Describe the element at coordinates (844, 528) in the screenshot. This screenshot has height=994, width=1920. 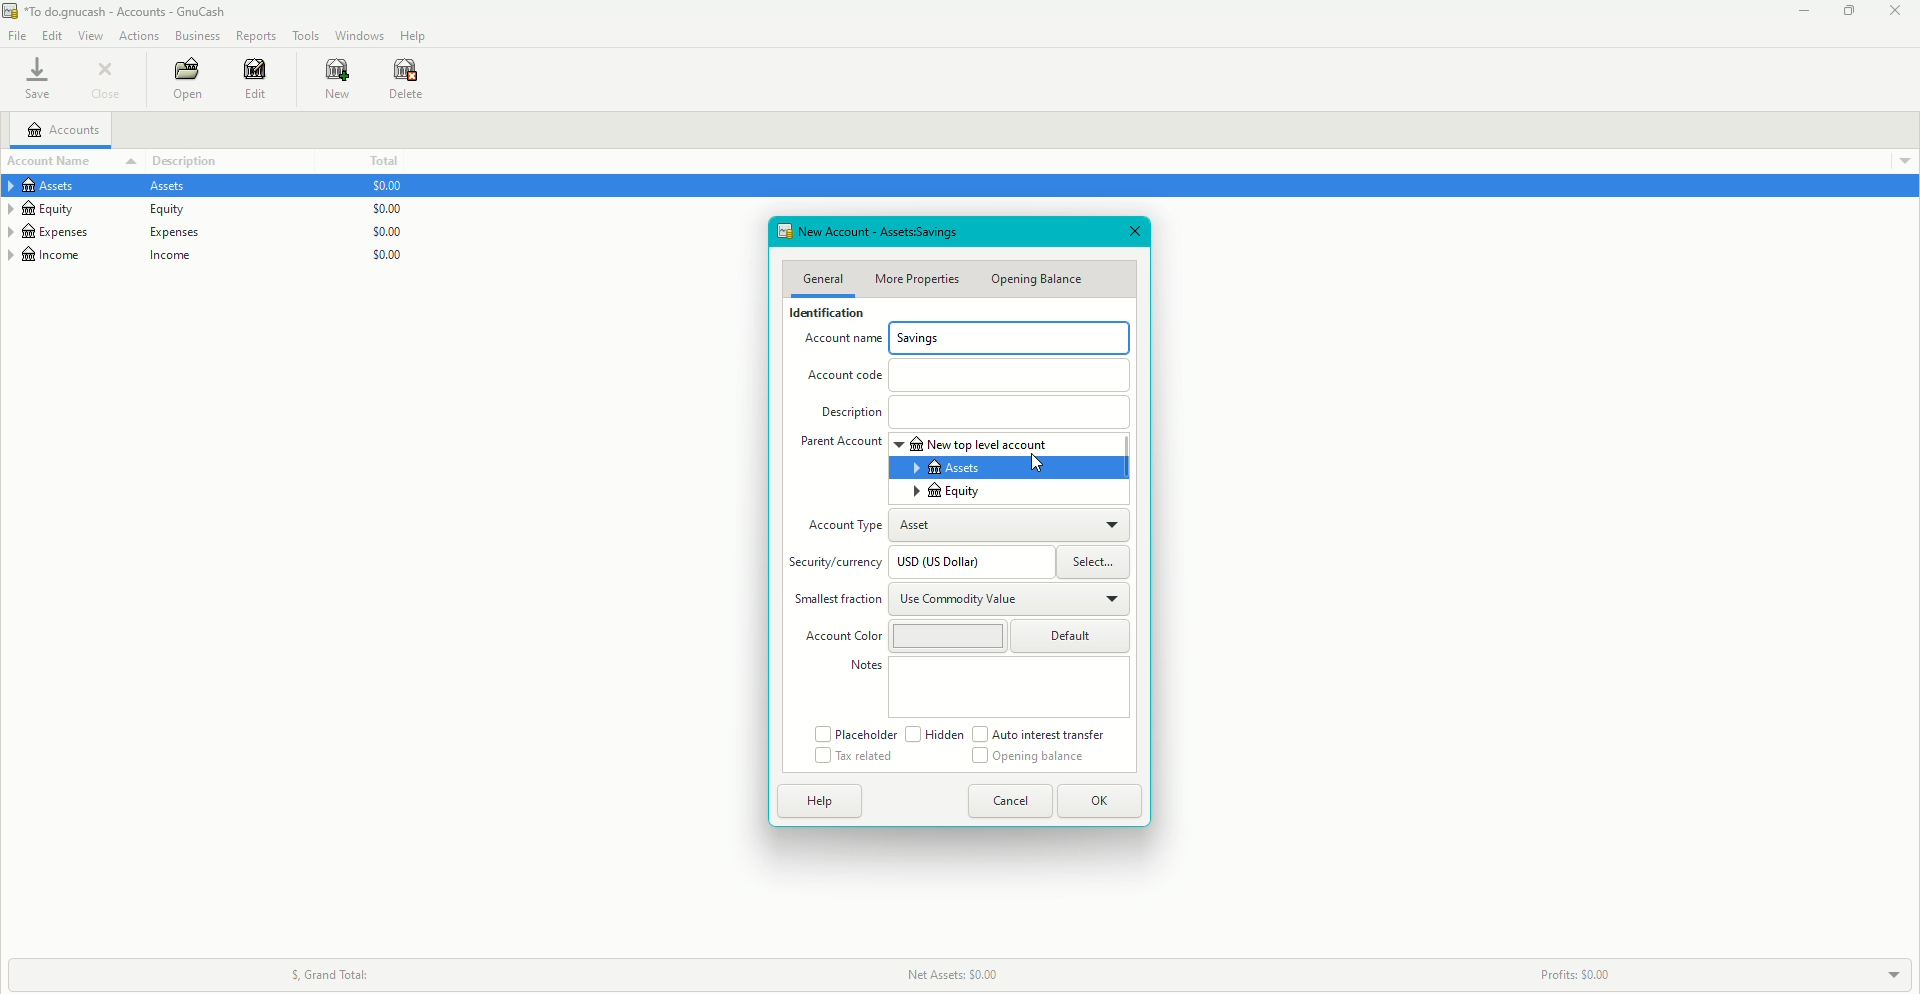
I see `Account type` at that location.